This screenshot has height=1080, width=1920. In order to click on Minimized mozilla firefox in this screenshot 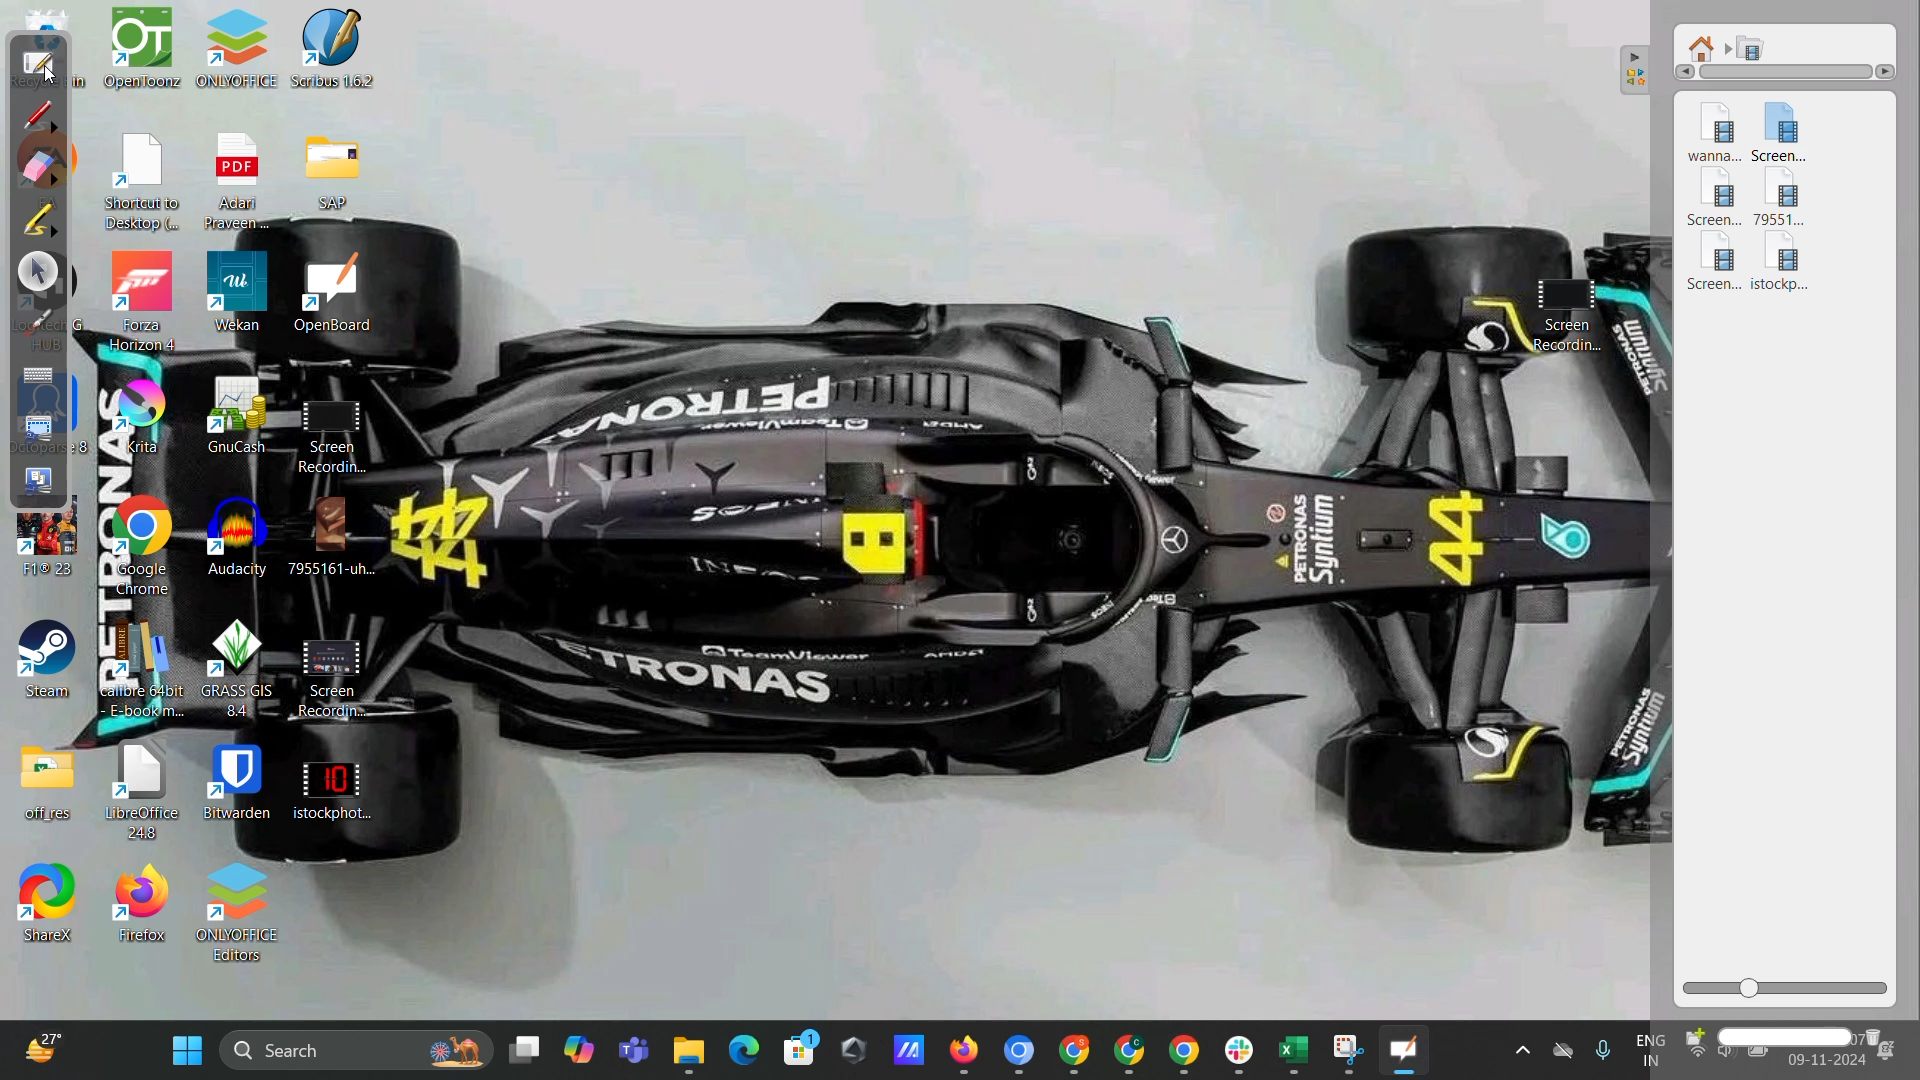, I will do `click(970, 1051)`.